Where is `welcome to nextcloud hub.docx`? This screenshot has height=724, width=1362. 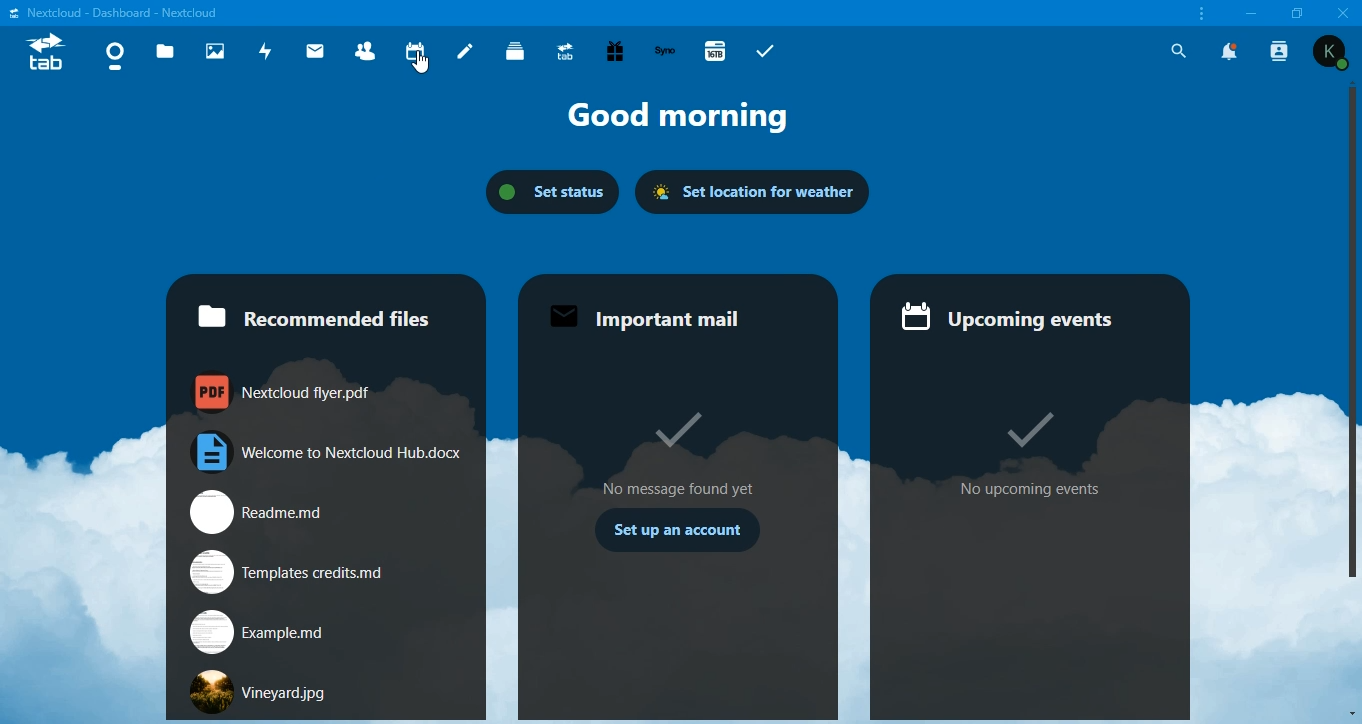
welcome to nextcloud hub.docx is located at coordinates (331, 452).